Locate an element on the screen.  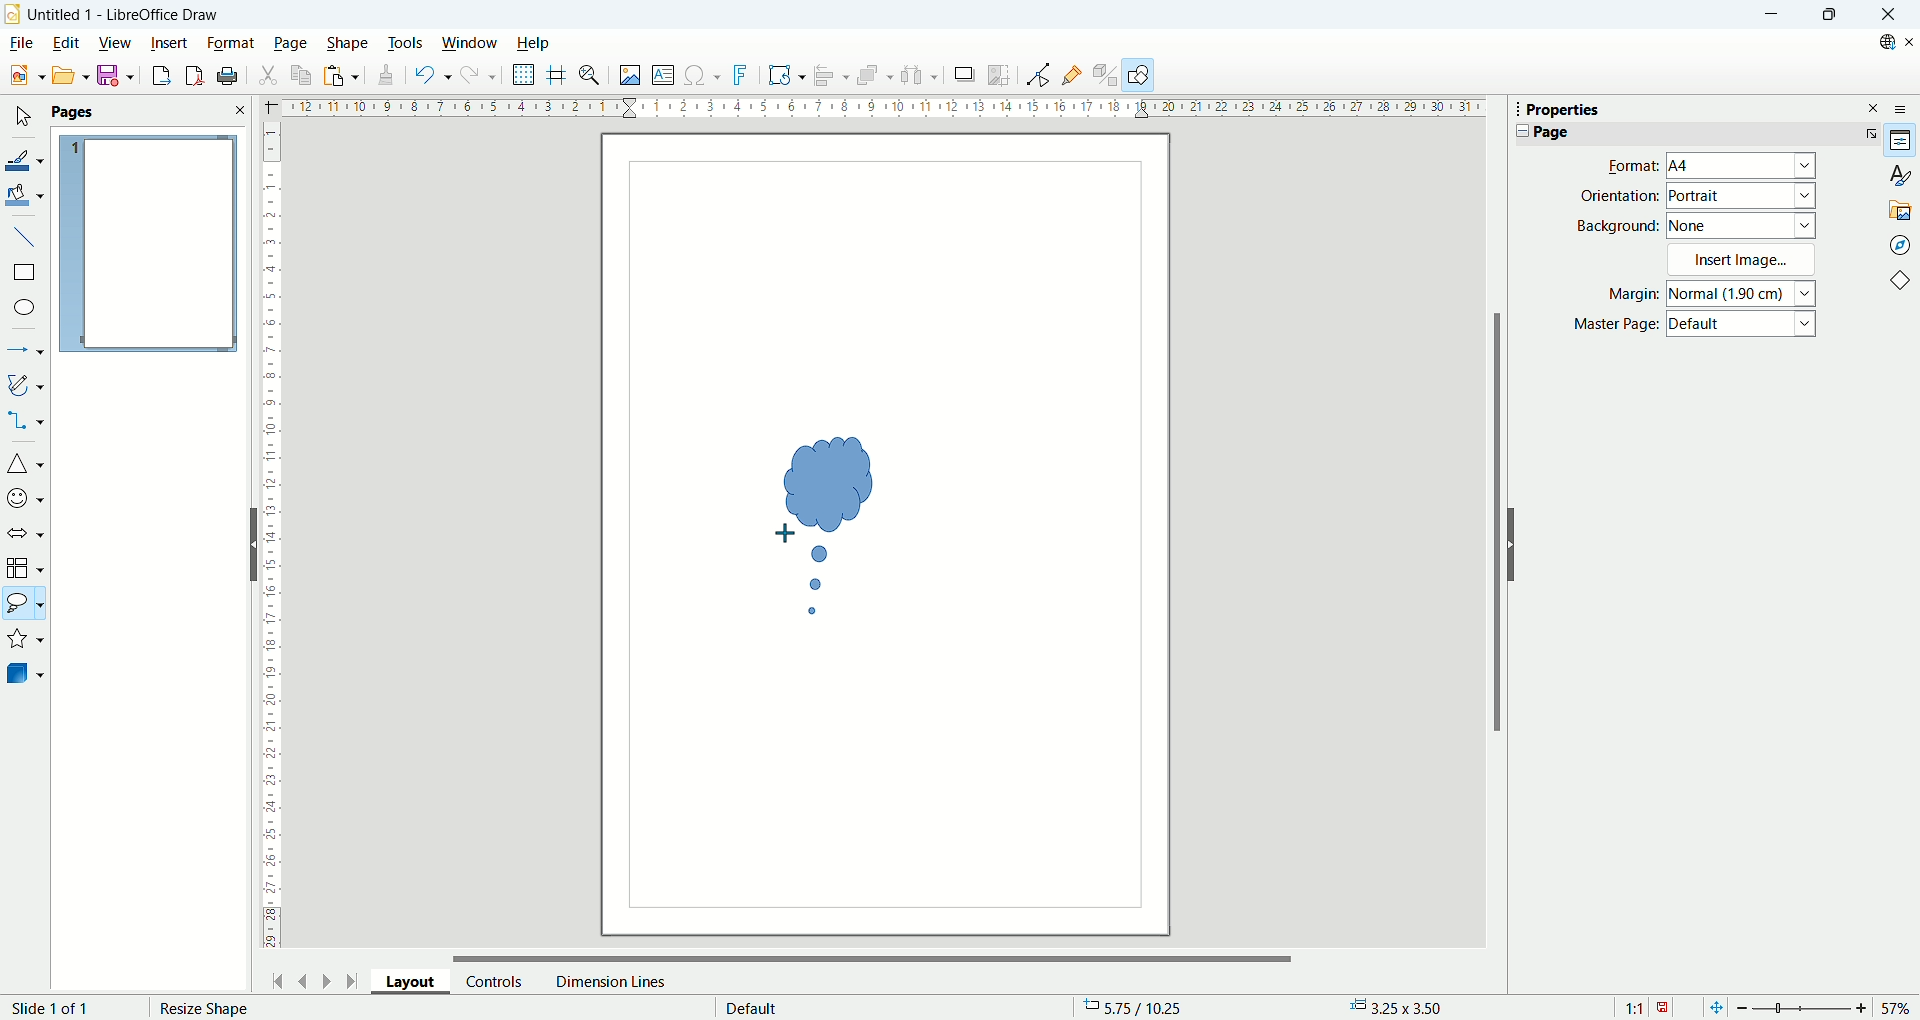
format is located at coordinates (231, 42).